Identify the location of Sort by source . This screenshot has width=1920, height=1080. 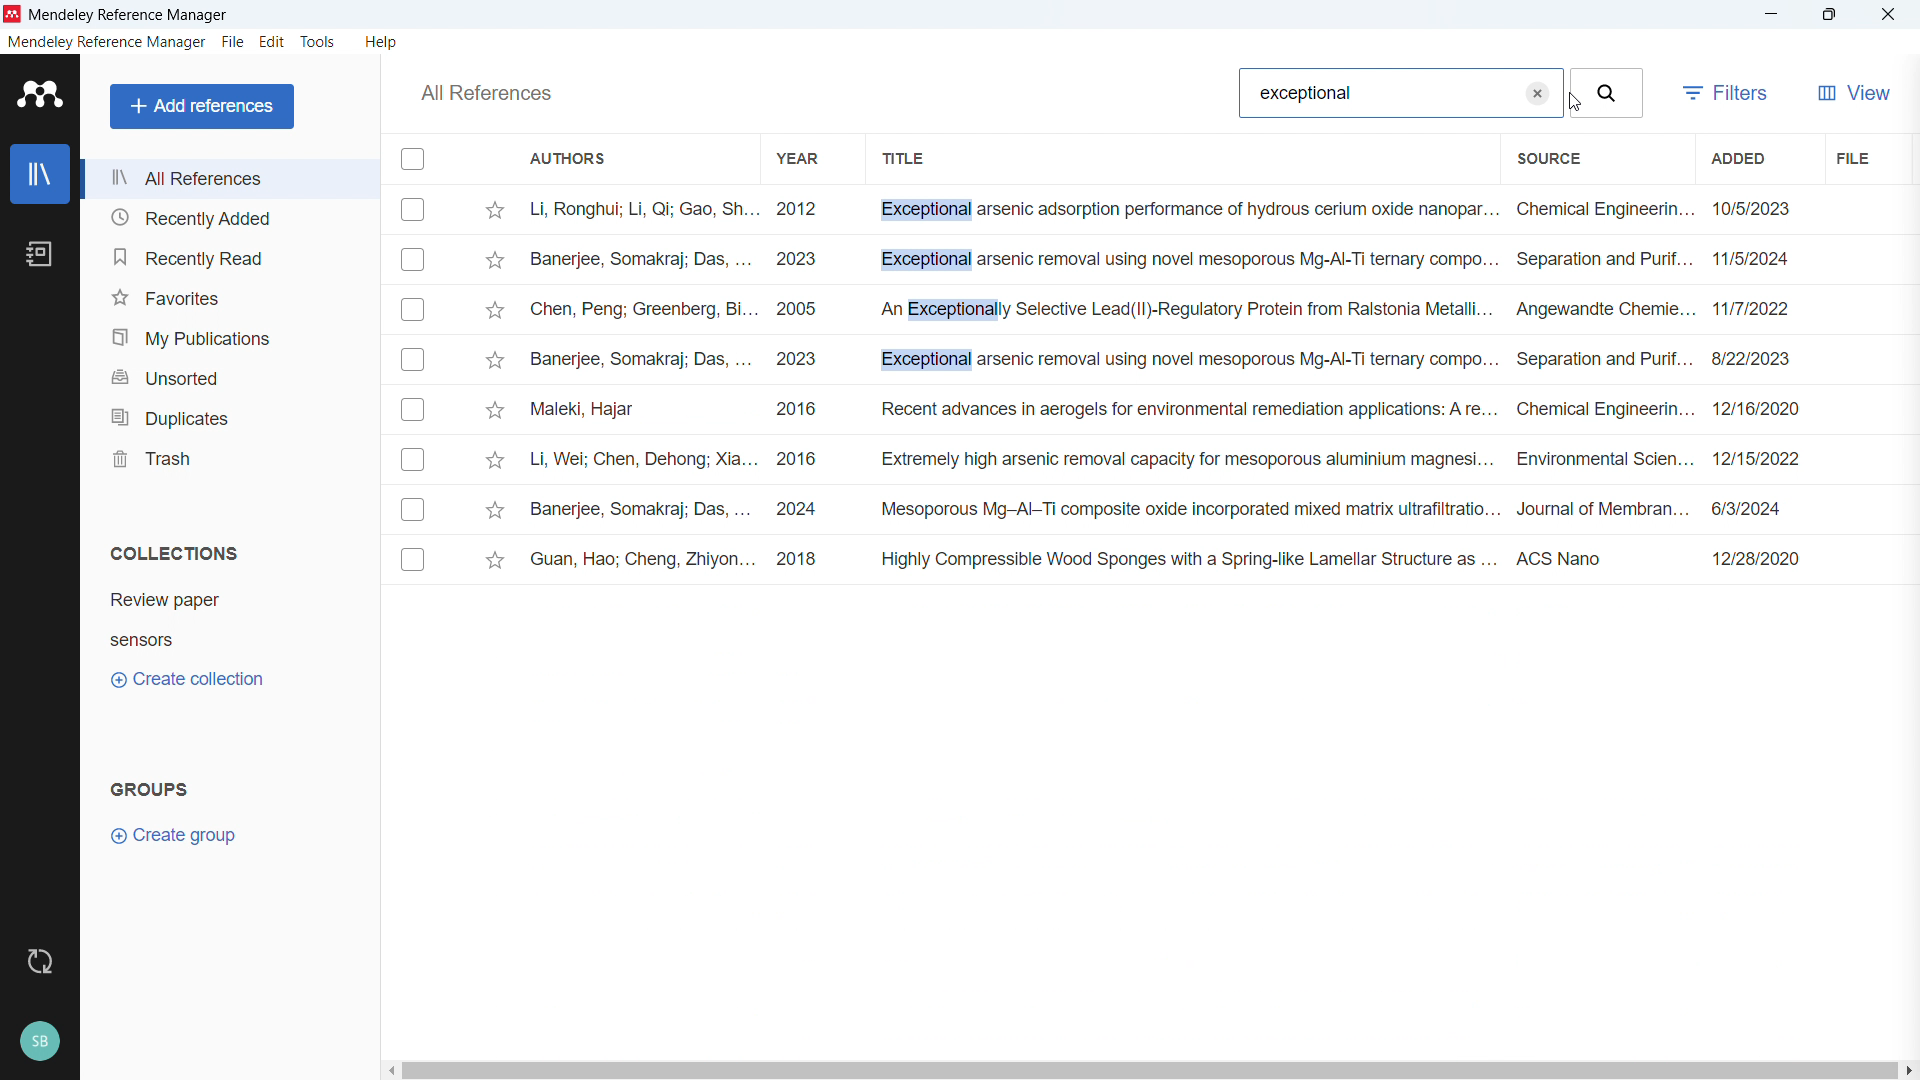
(1548, 160).